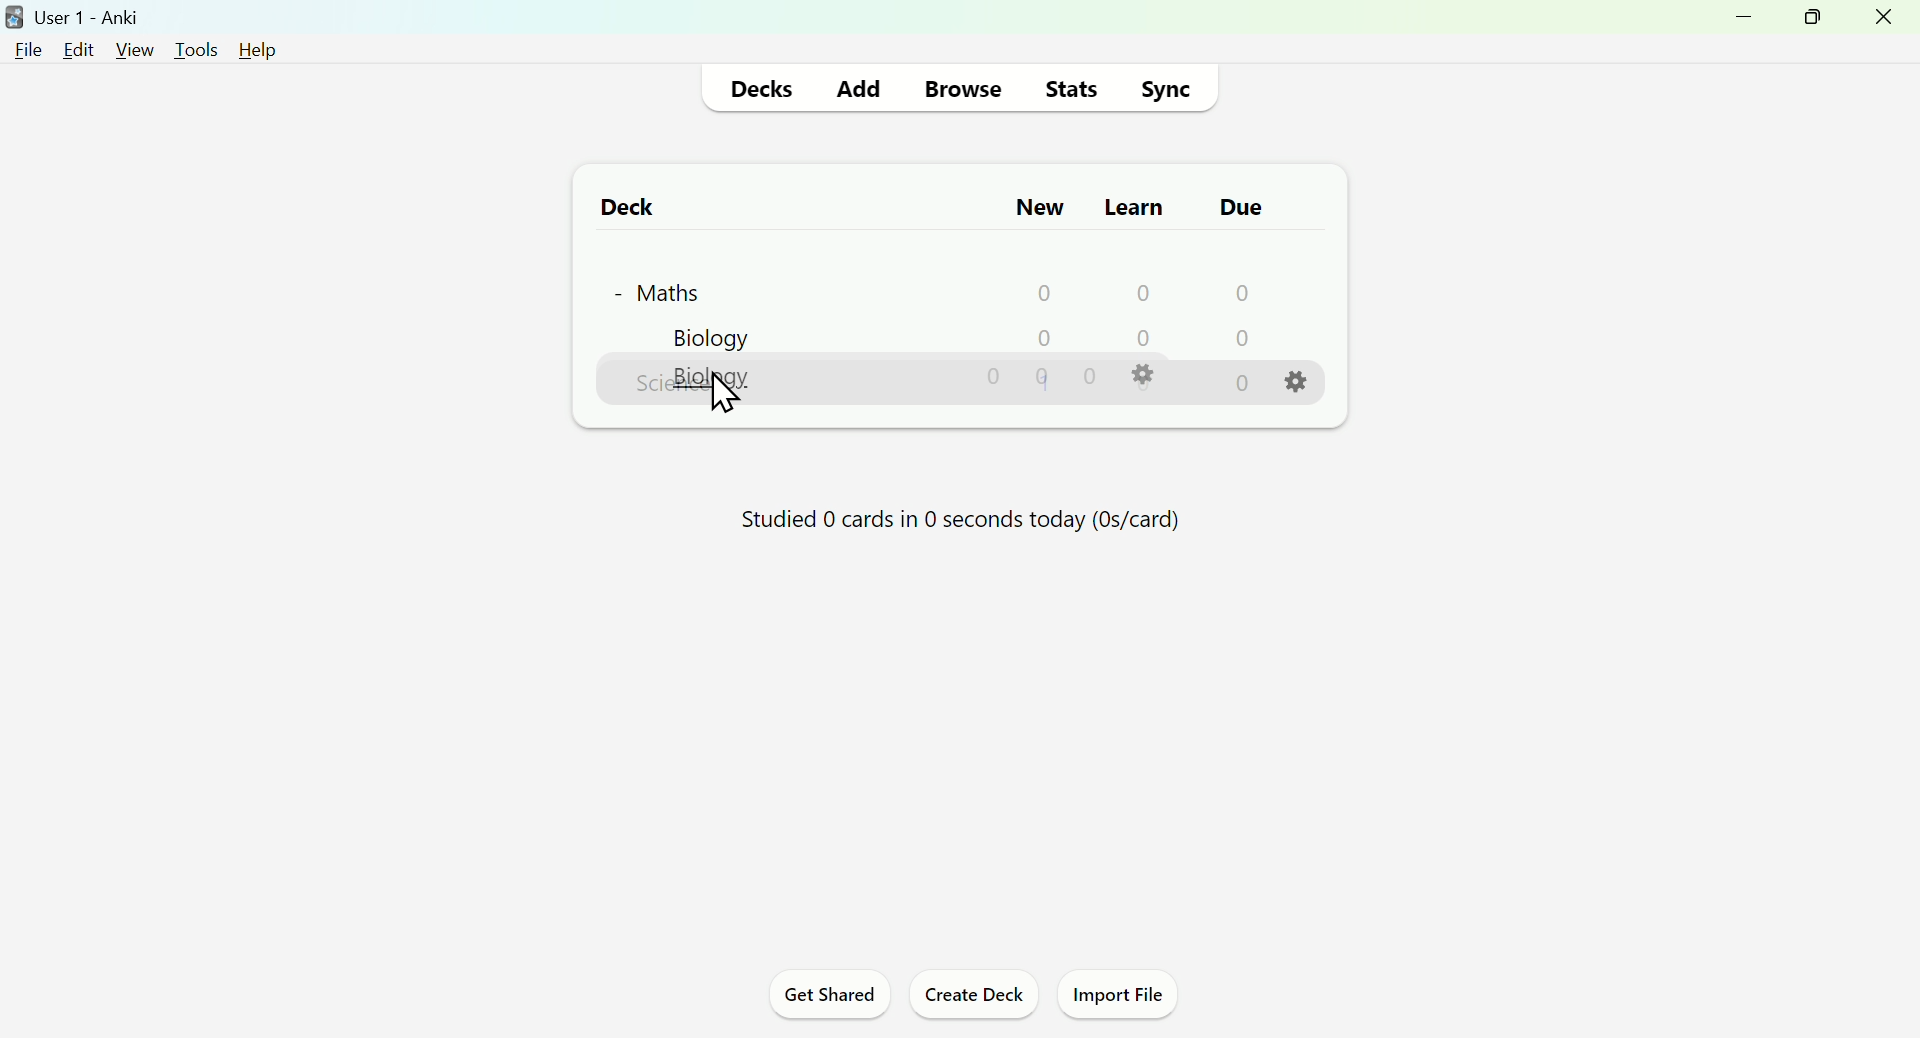 Image resolution: width=1920 pixels, height=1038 pixels. I want to click on minimize, so click(1747, 21).